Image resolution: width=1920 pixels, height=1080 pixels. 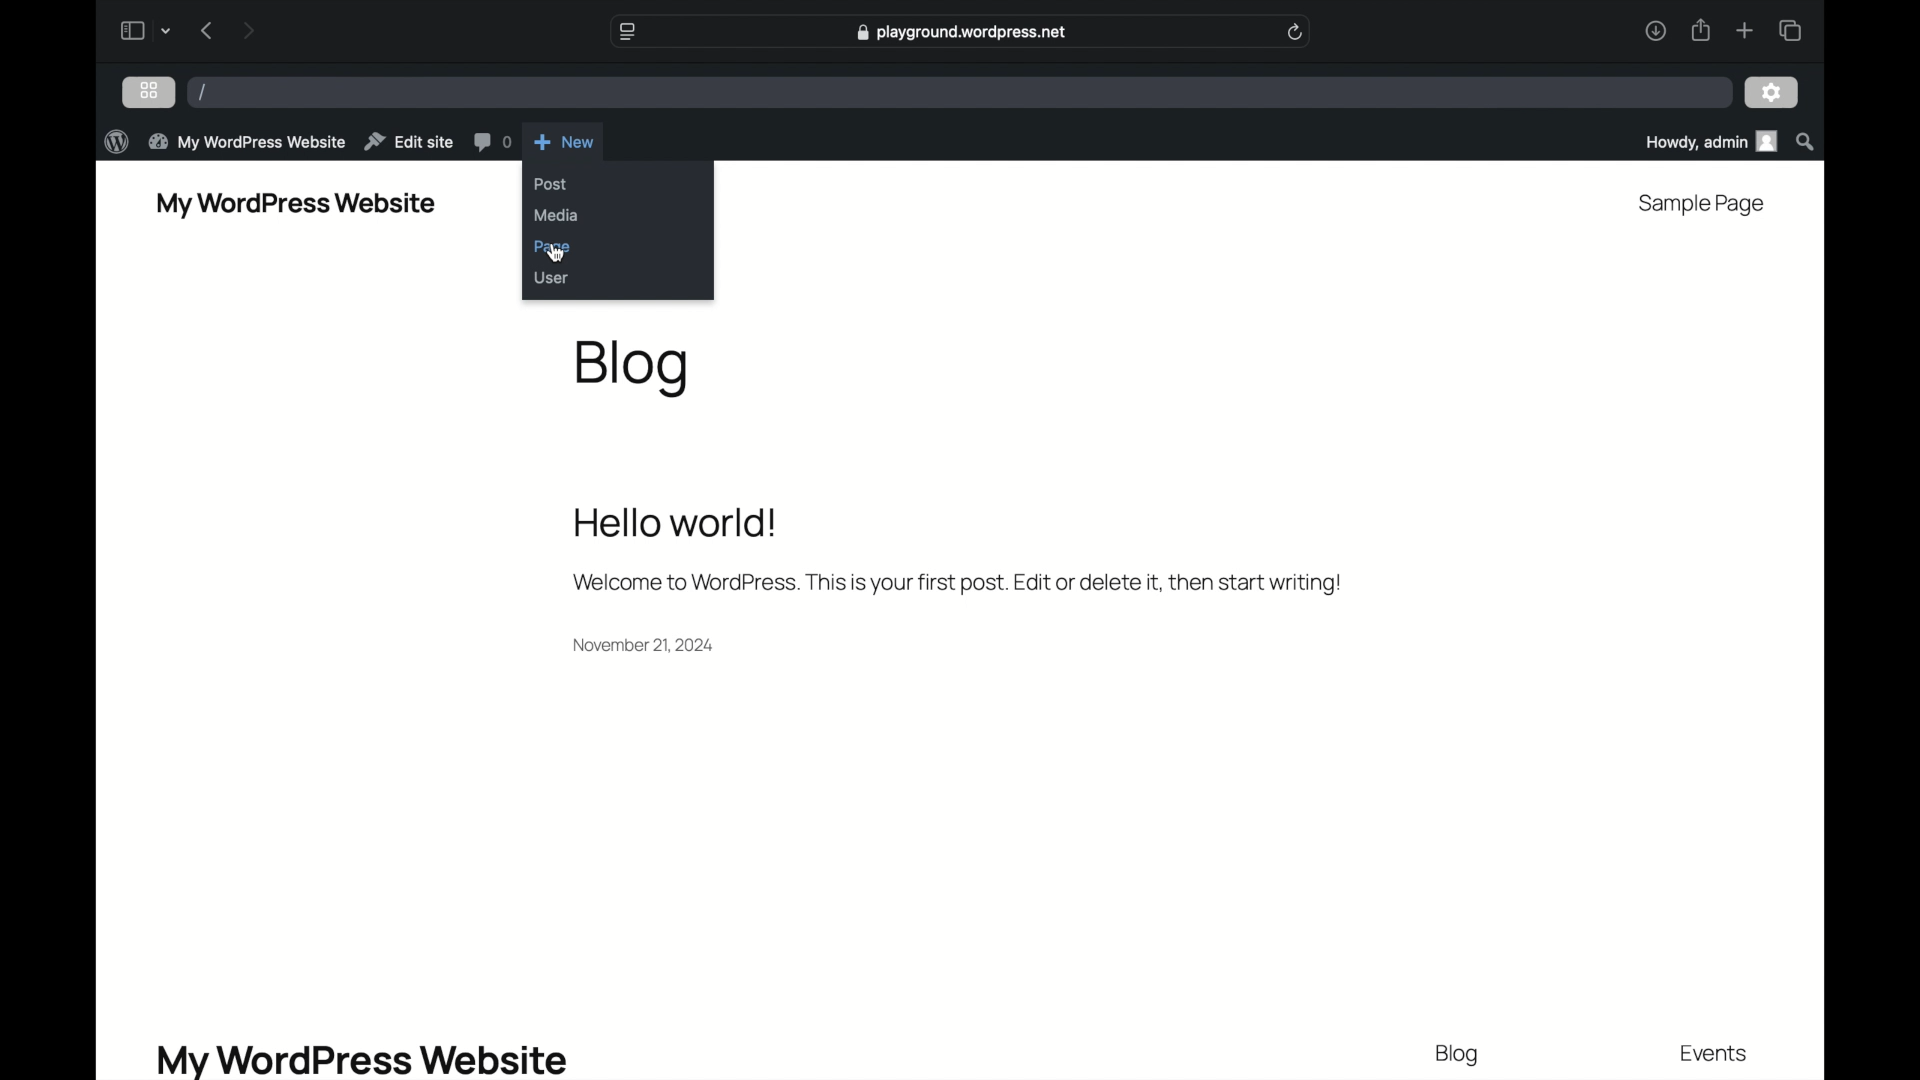 What do you see at coordinates (296, 205) in the screenshot?
I see `My wordpresss website` at bounding box center [296, 205].